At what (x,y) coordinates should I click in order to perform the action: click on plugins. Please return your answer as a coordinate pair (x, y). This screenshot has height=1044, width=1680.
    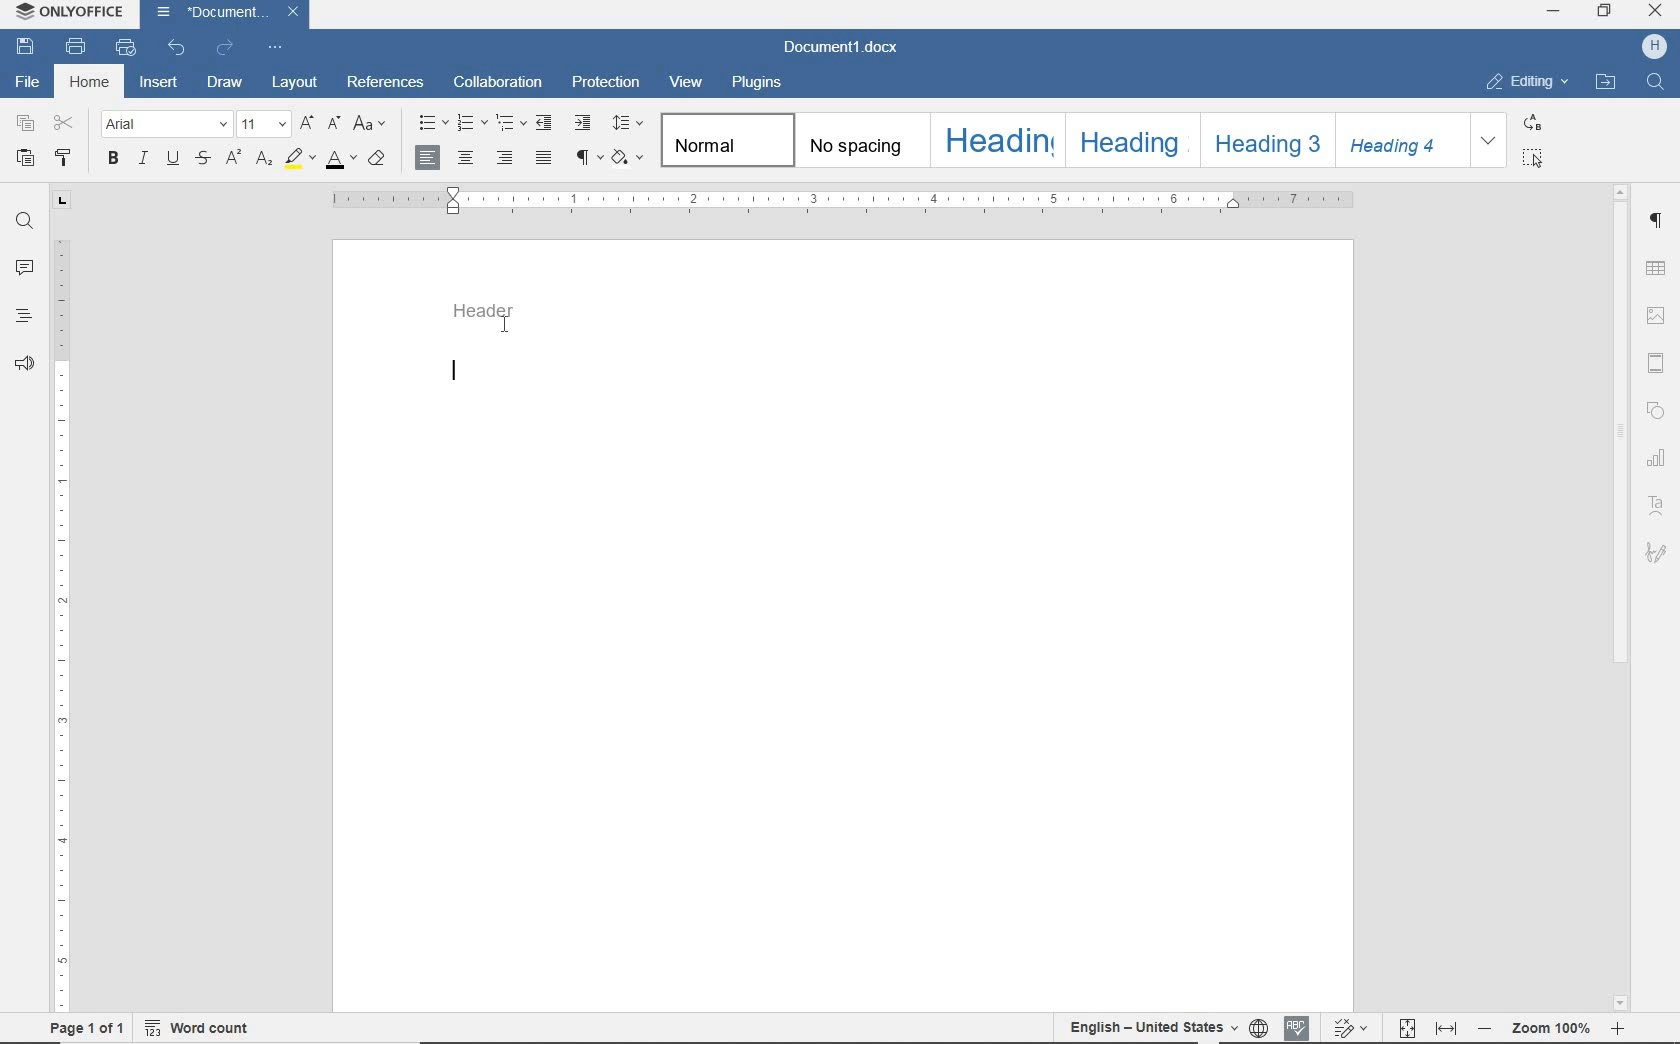
    Looking at the image, I should click on (761, 81).